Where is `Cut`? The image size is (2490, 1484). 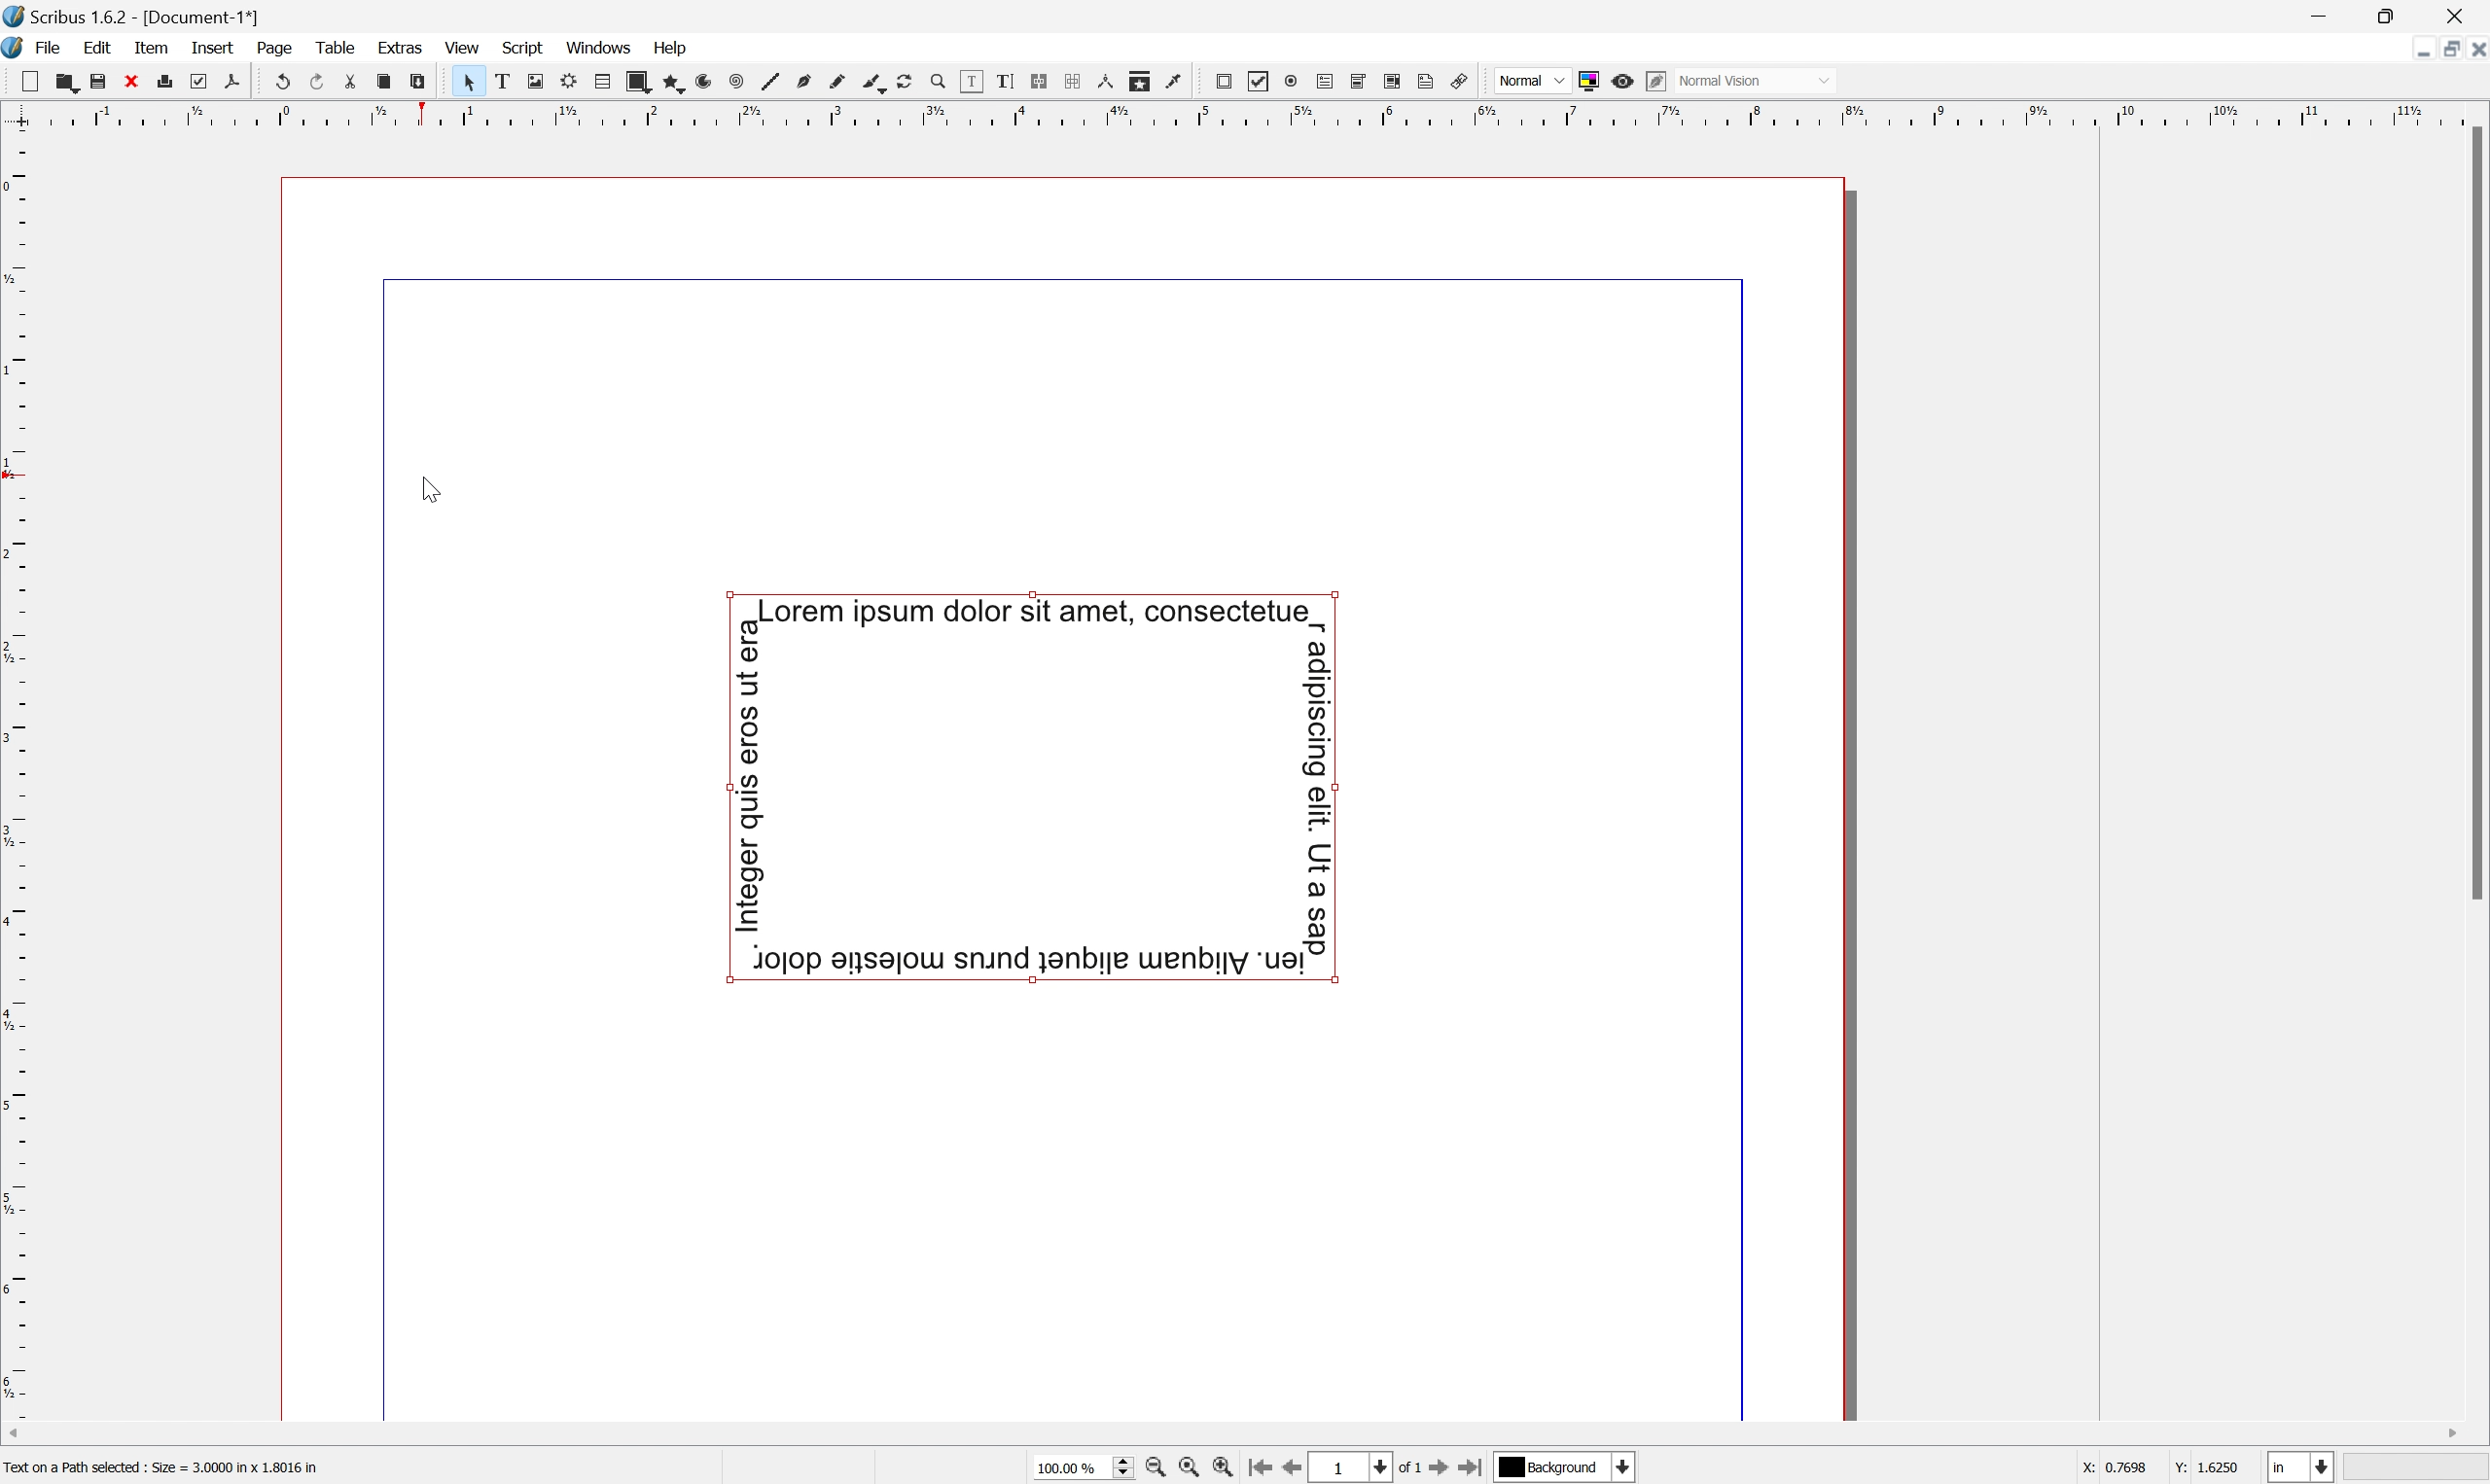
Cut is located at coordinates (350, 78).